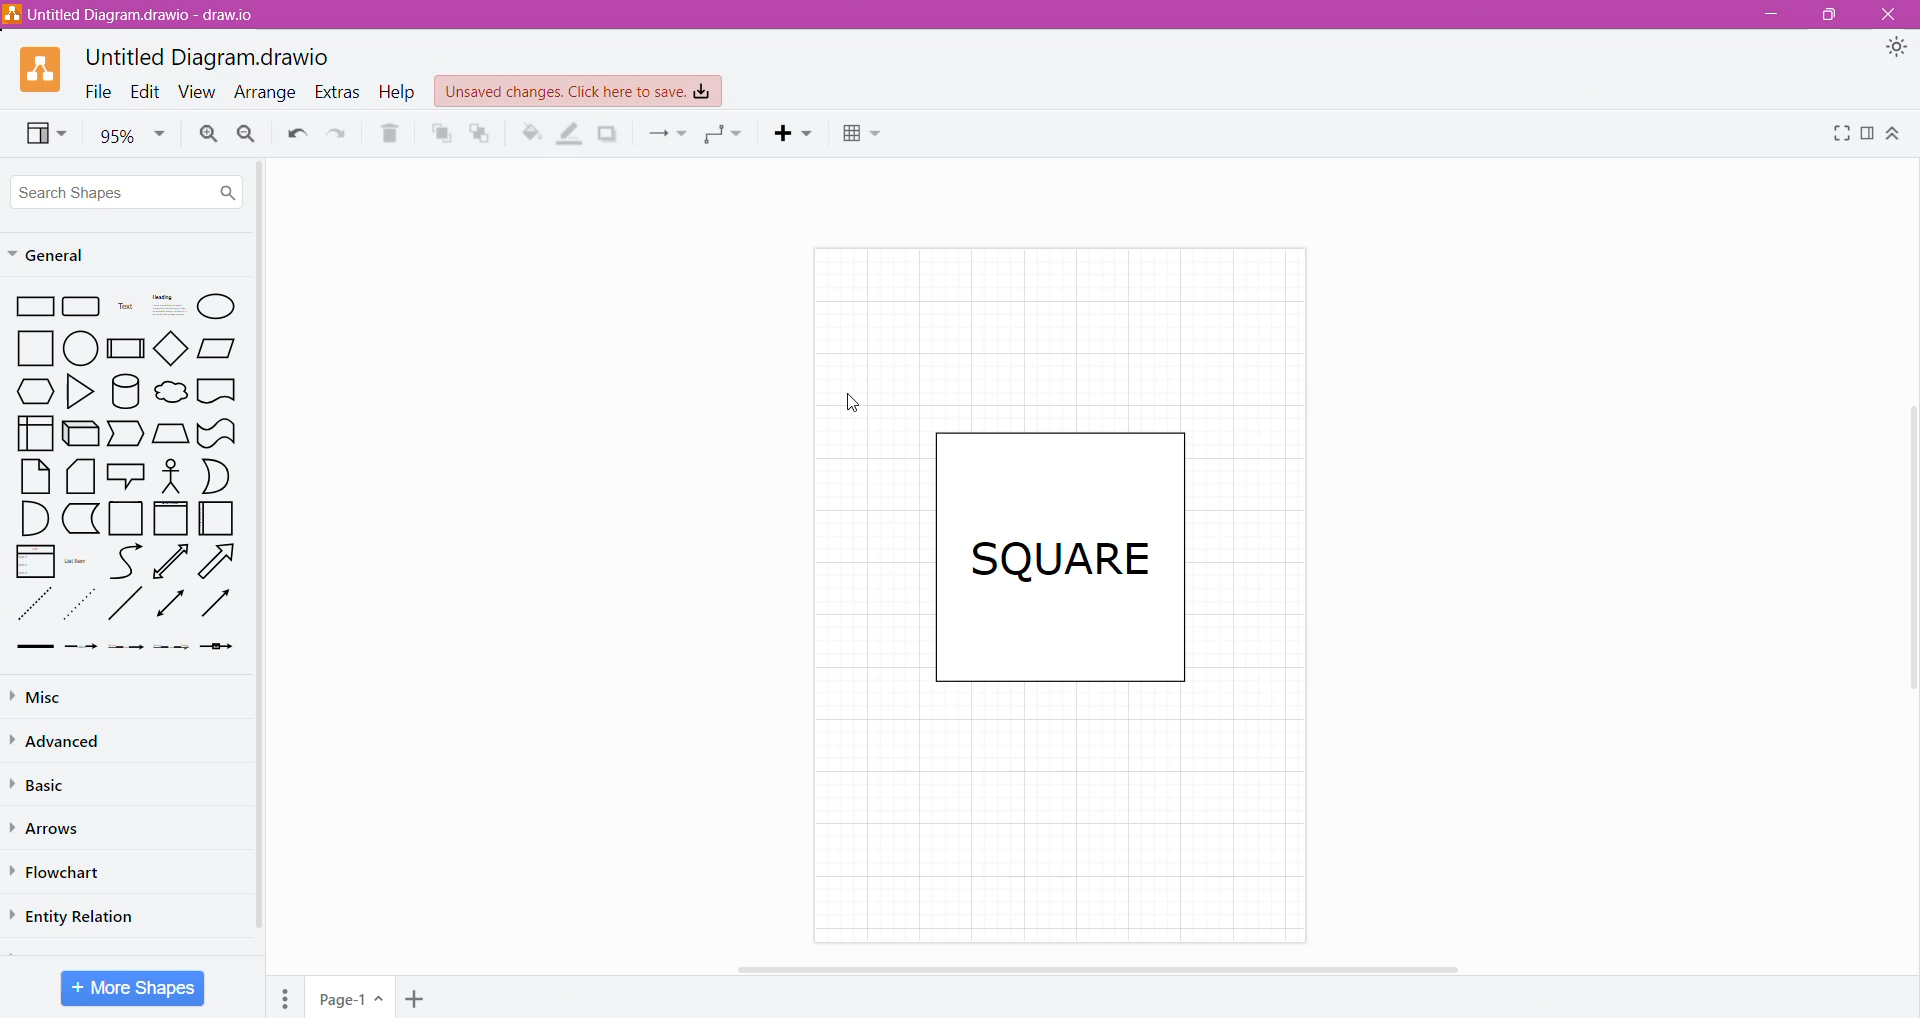 The image size is (1920, 1018). What do you see at coordinates (30, 563) in the screenshot?
I see `List box` at bounding box center [30, 563].